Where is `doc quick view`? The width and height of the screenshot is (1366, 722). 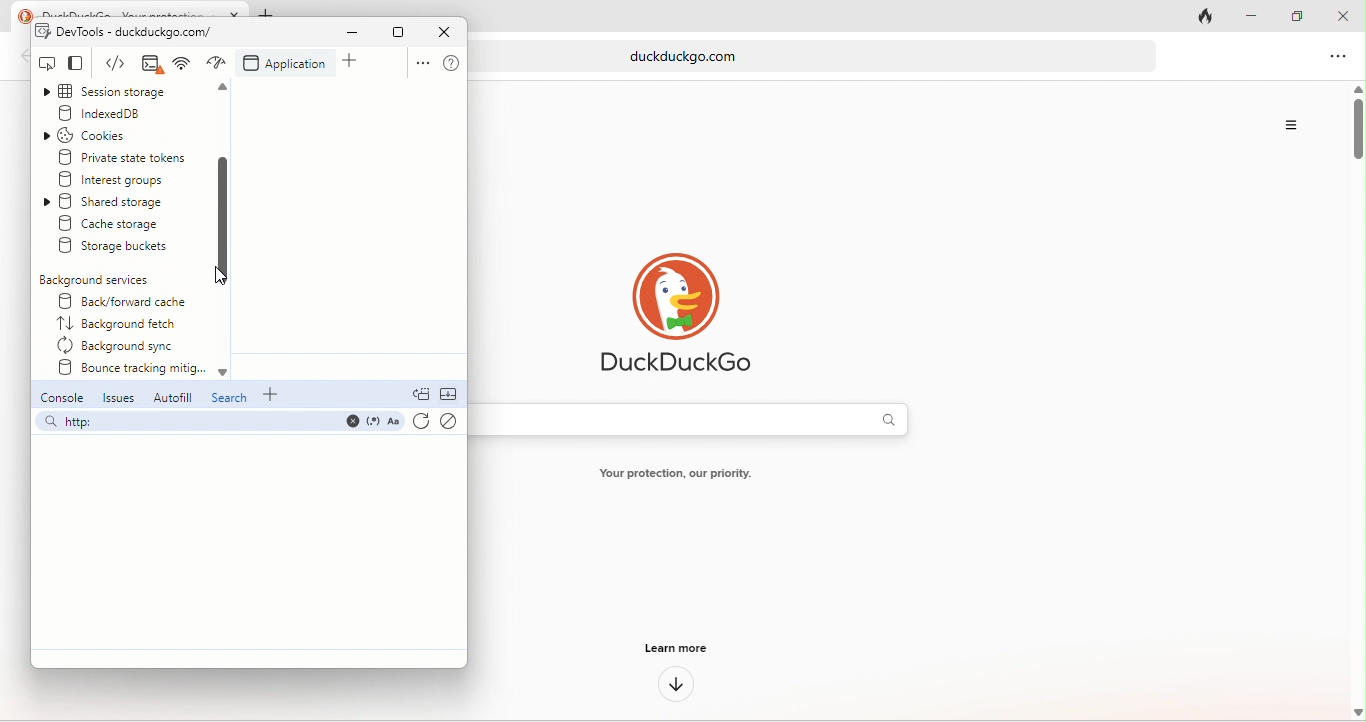 doc quick view is located at coordinates (421, 395).